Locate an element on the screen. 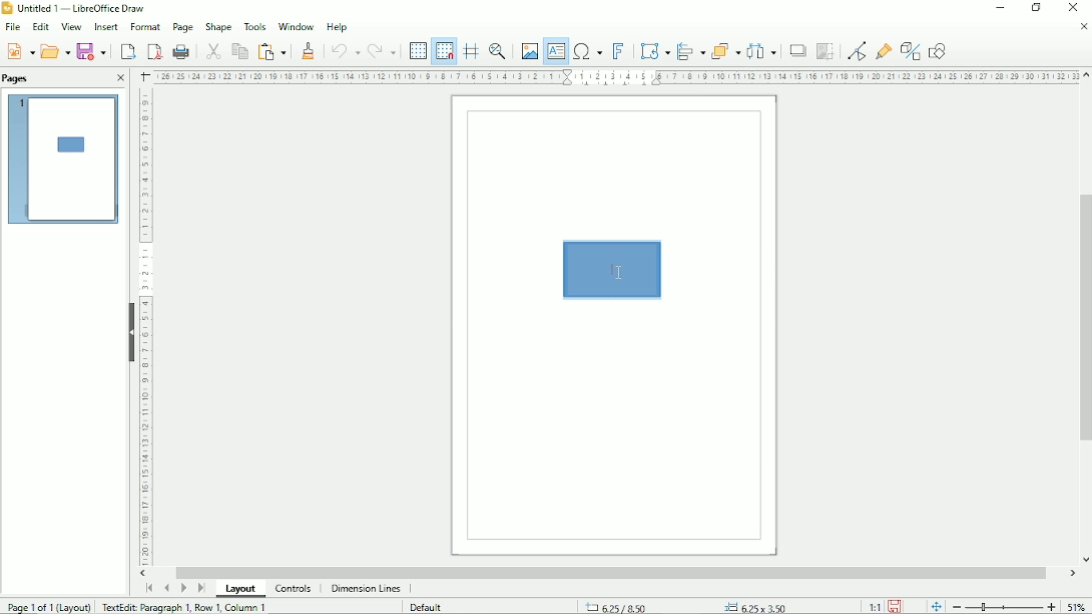 This screenshot has width=1092, height=614. Close is located at coordinates (1071, 8).